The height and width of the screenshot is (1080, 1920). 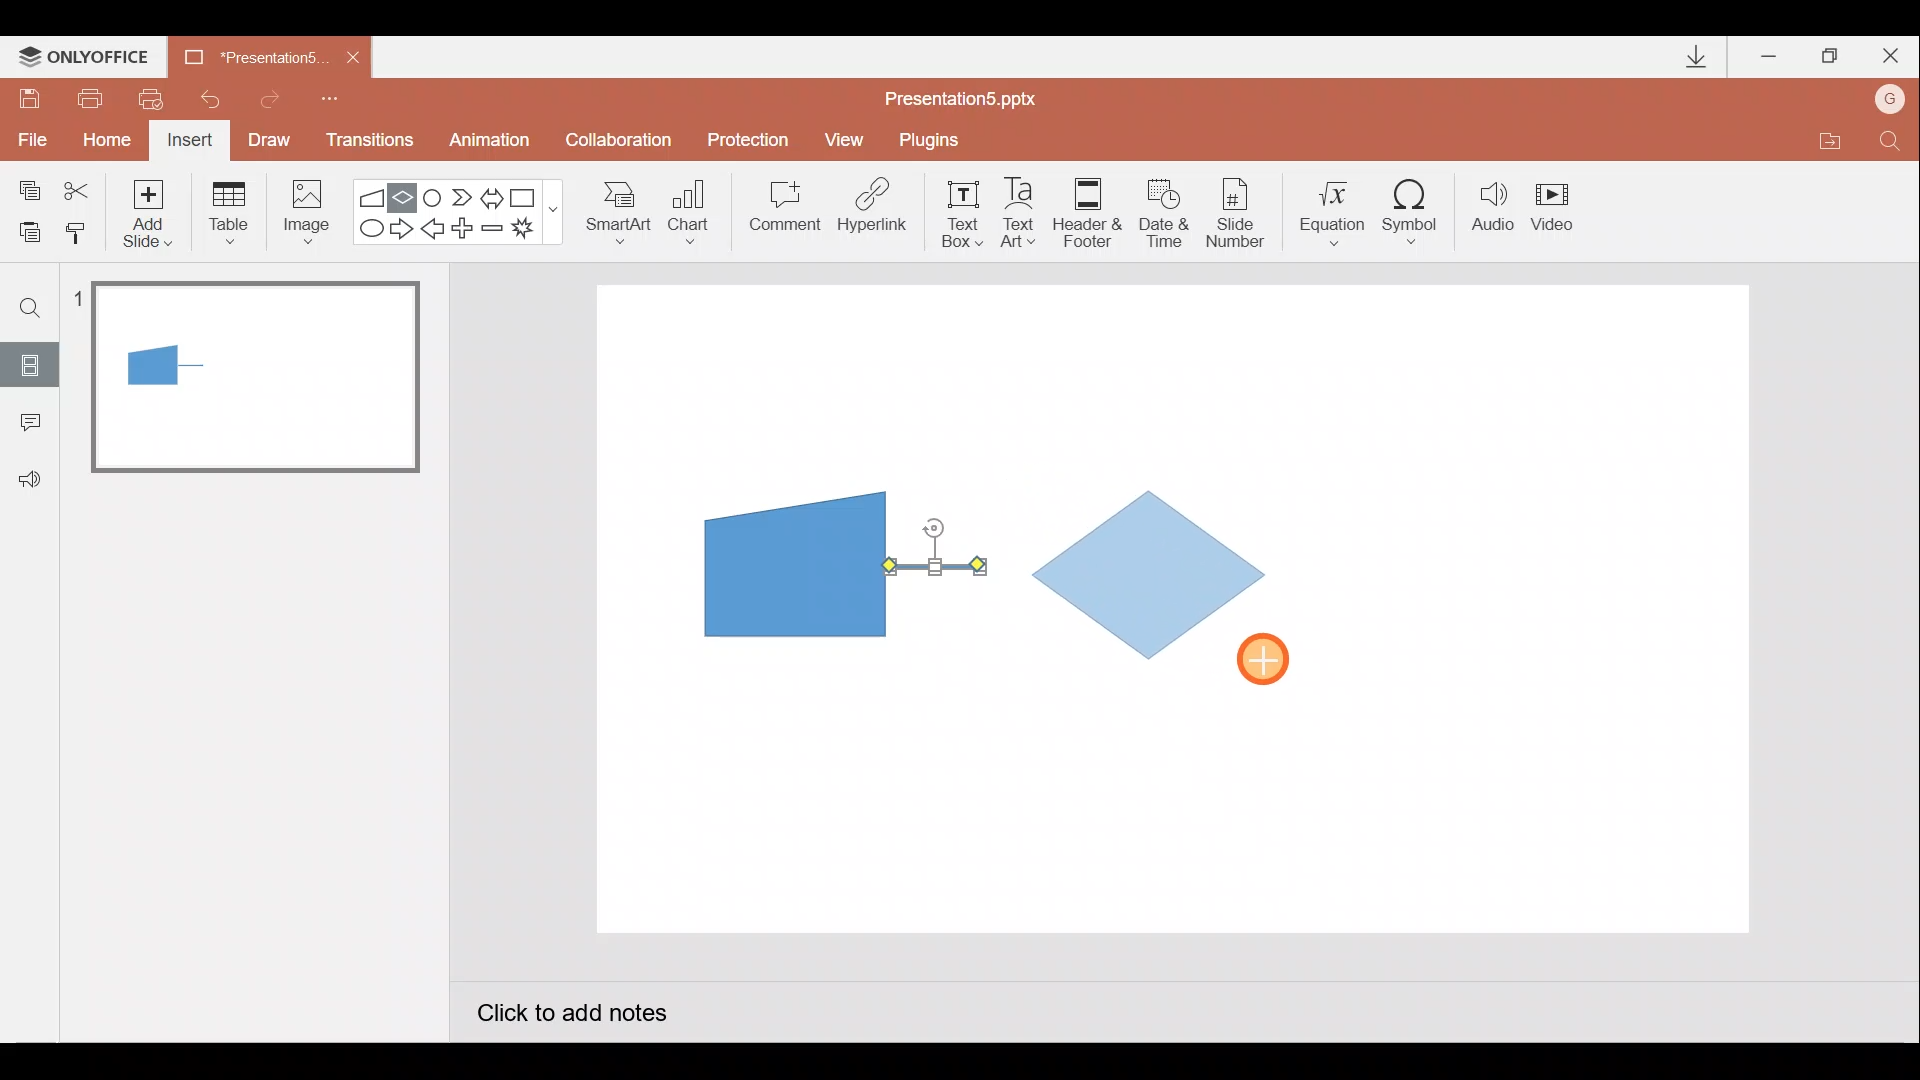 I want to click on Downloads, so click(x=1693, y=58).